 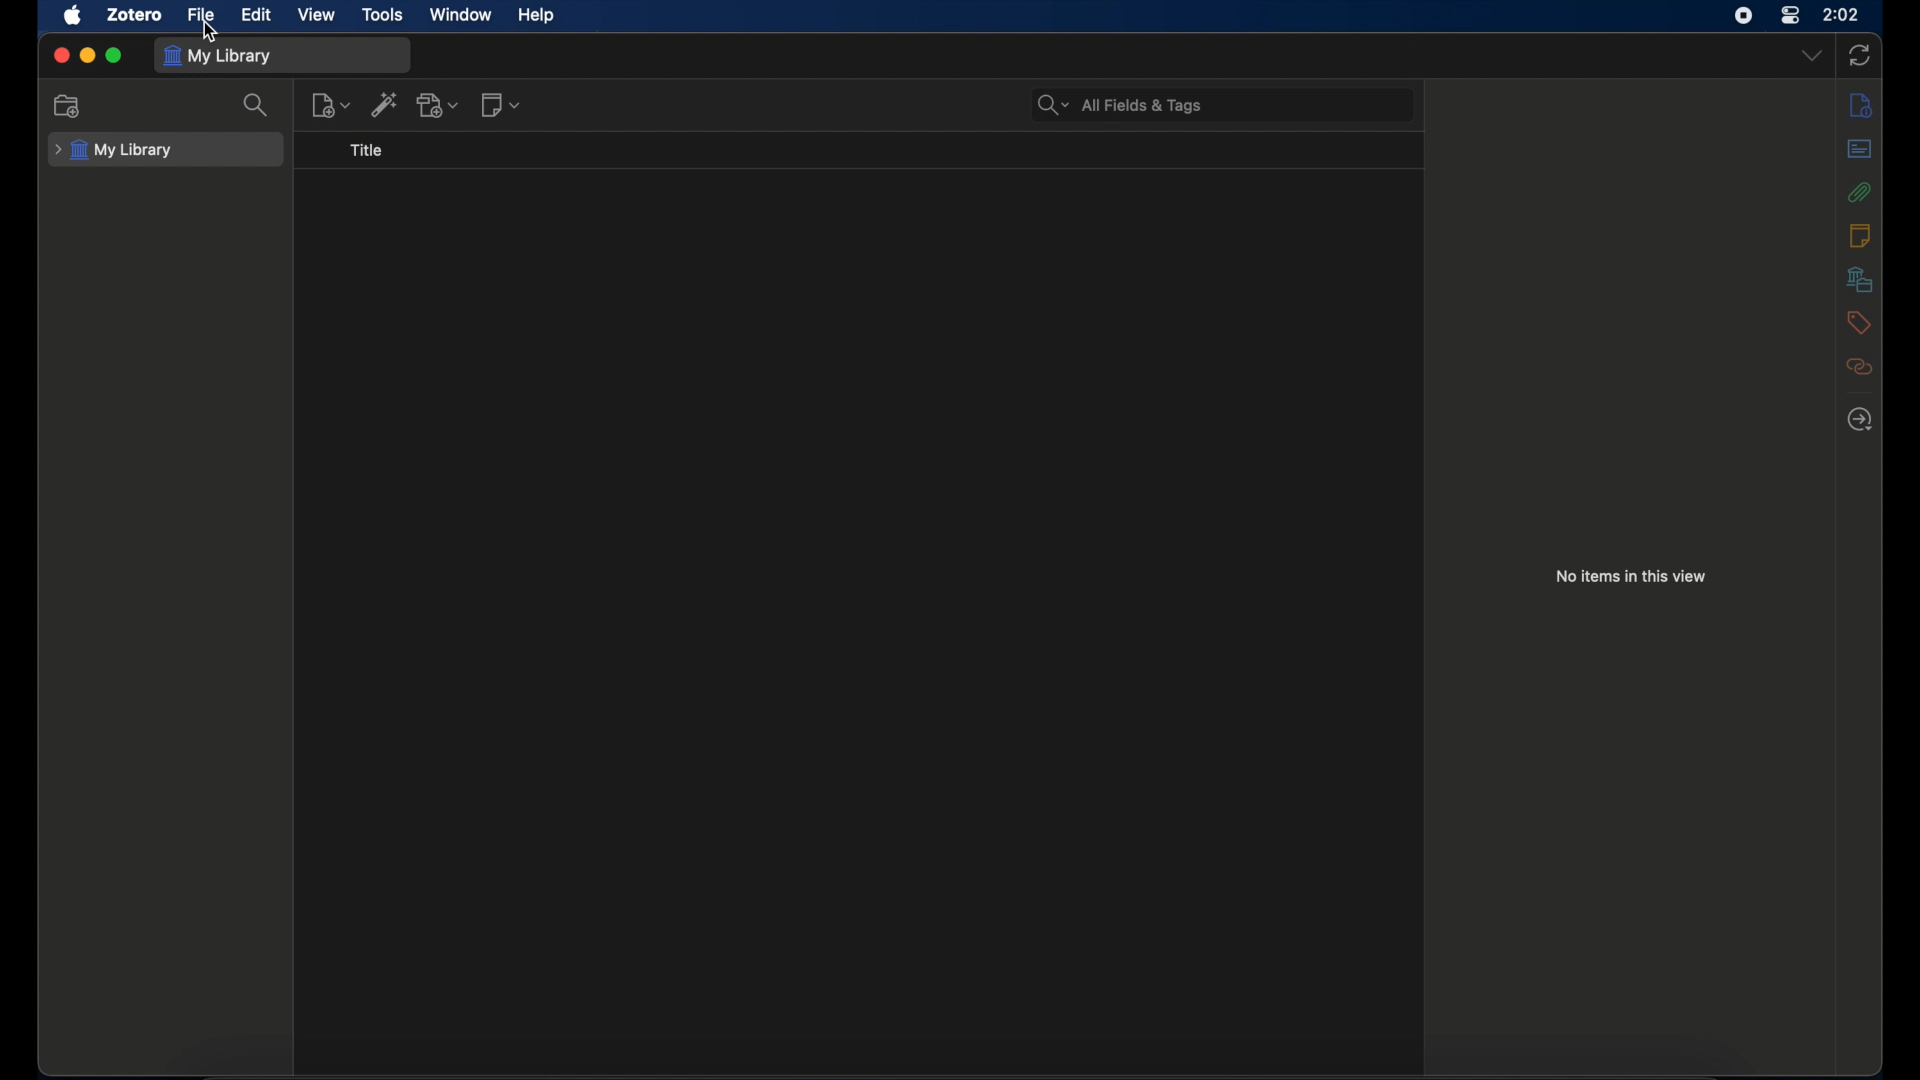 What do you see at coordinates (1859, 237) in the screenshot?
I see `notes` at bounding box center [1859, 237].